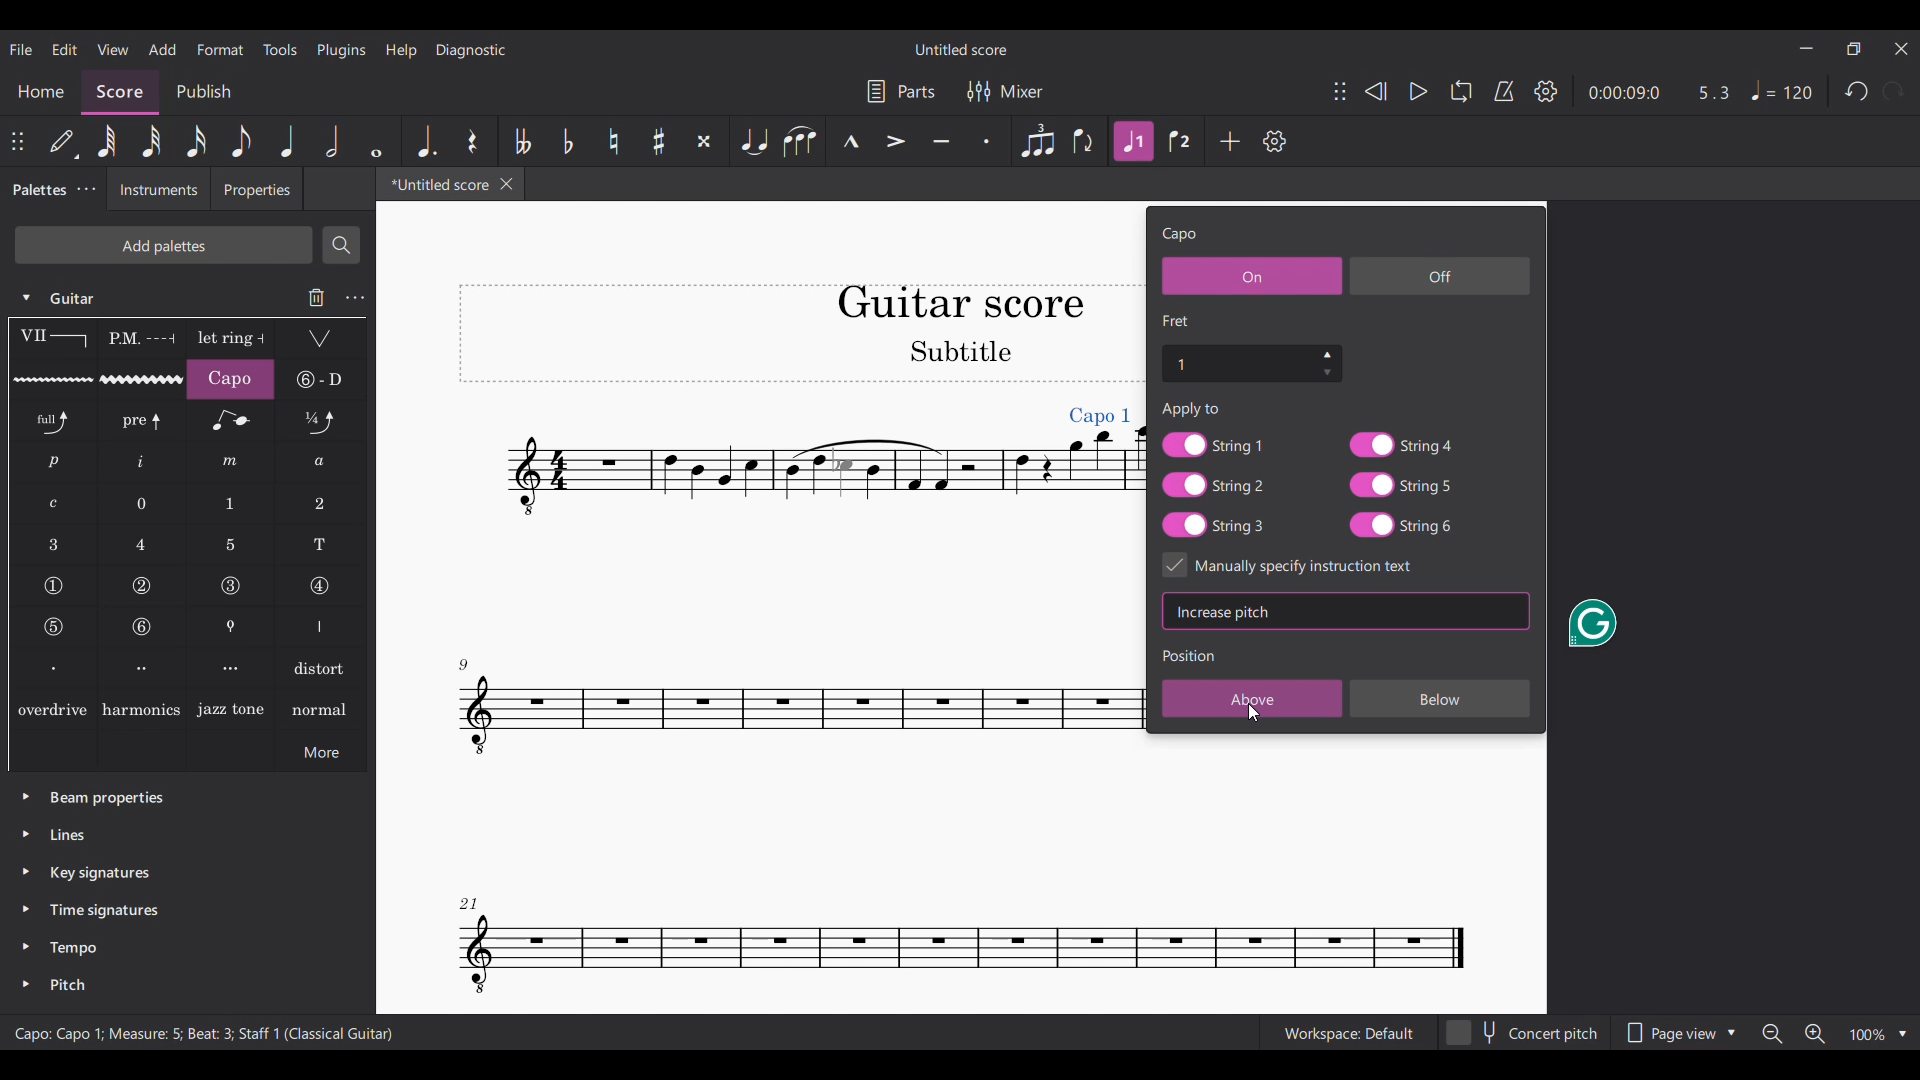 The image size is (1920, 1080). What do you see at coordinates (1714, 93) in the screenshot?
I see `Current ratio` at bounding box center [1714, 93].